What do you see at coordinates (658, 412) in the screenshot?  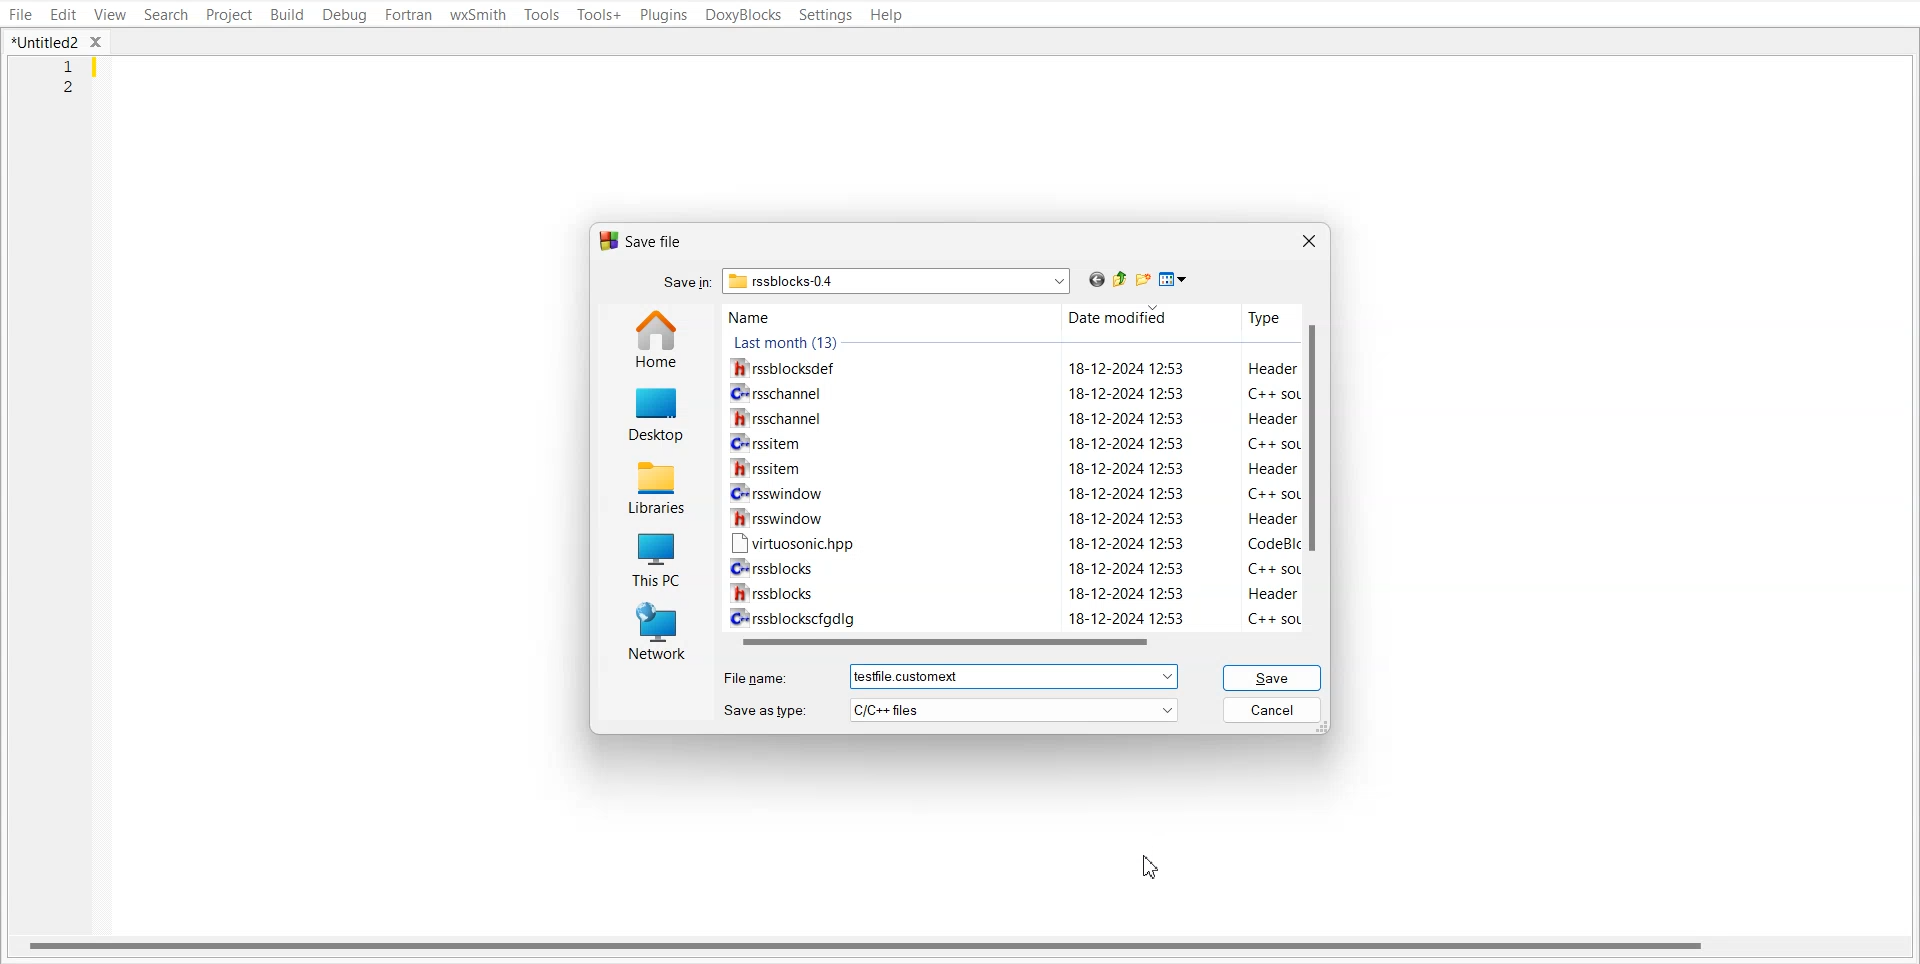 I see `Desktop` at bounding box center [658, 412].